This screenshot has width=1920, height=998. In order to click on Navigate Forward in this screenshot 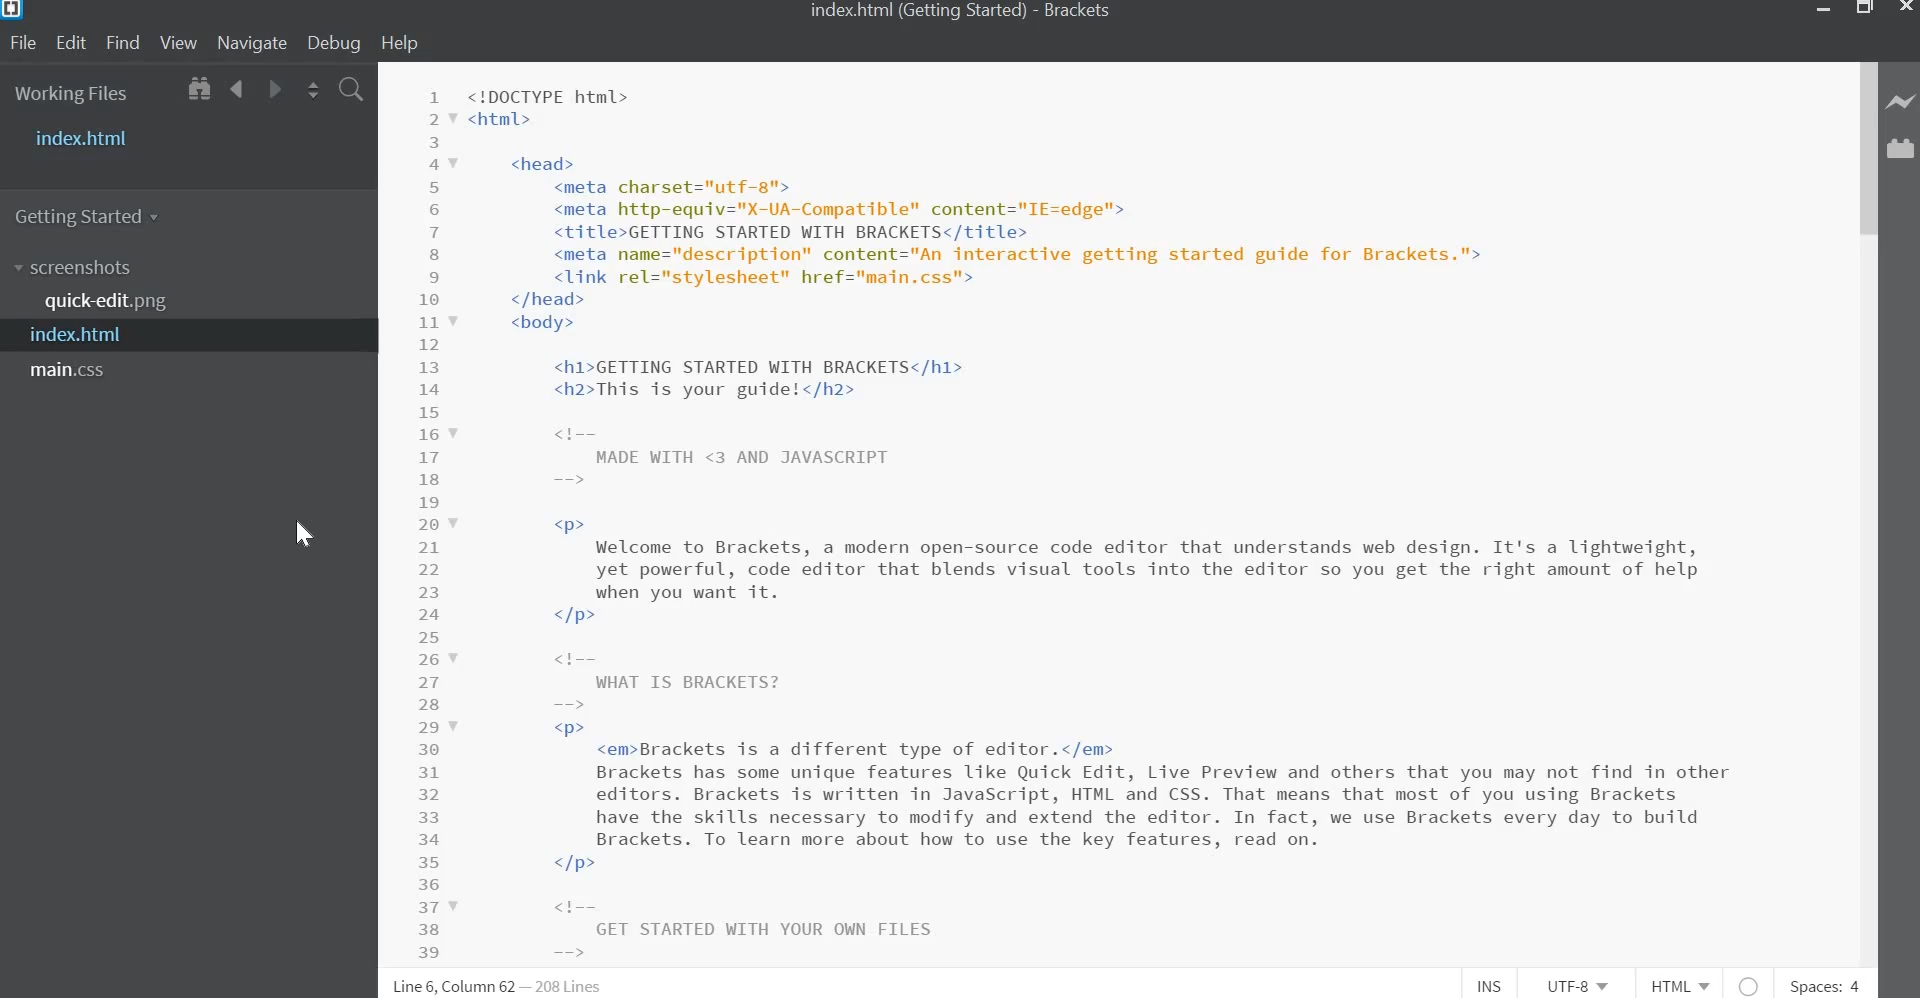, I will do `click(272, 90)`.